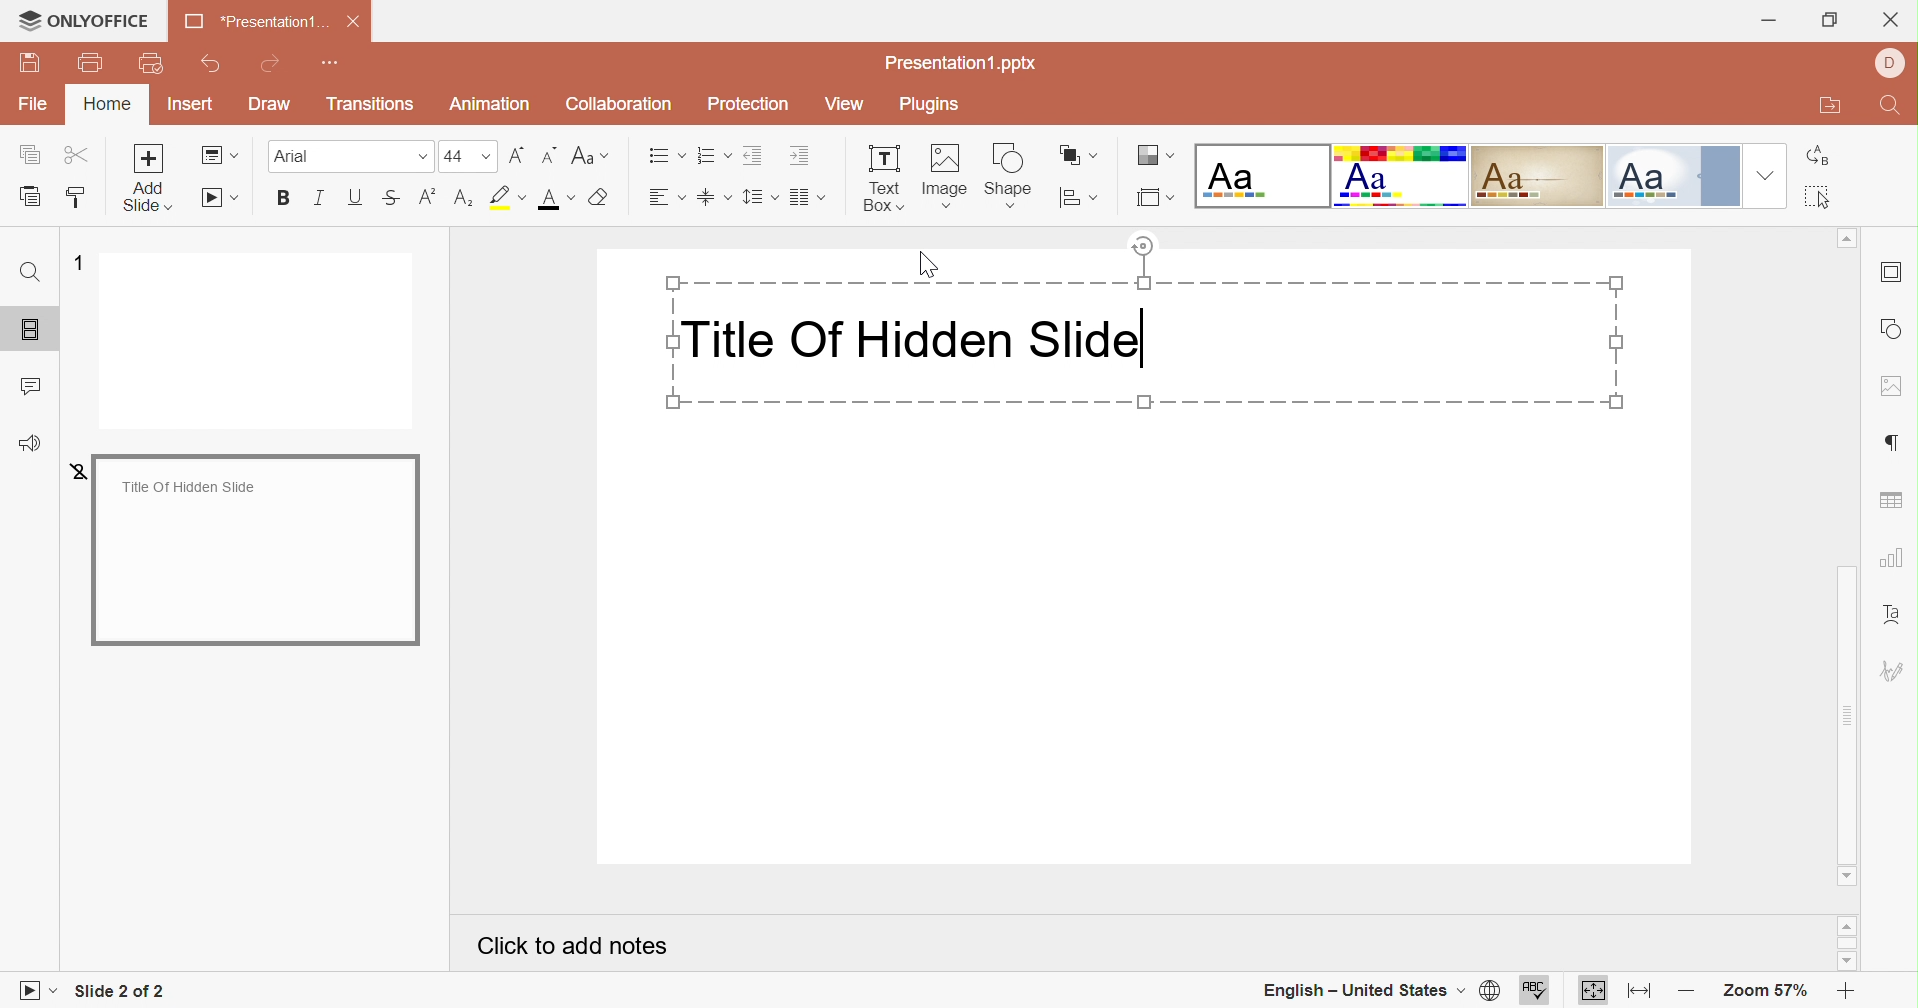  I want to click on Fit to width, so click(1641, 993).